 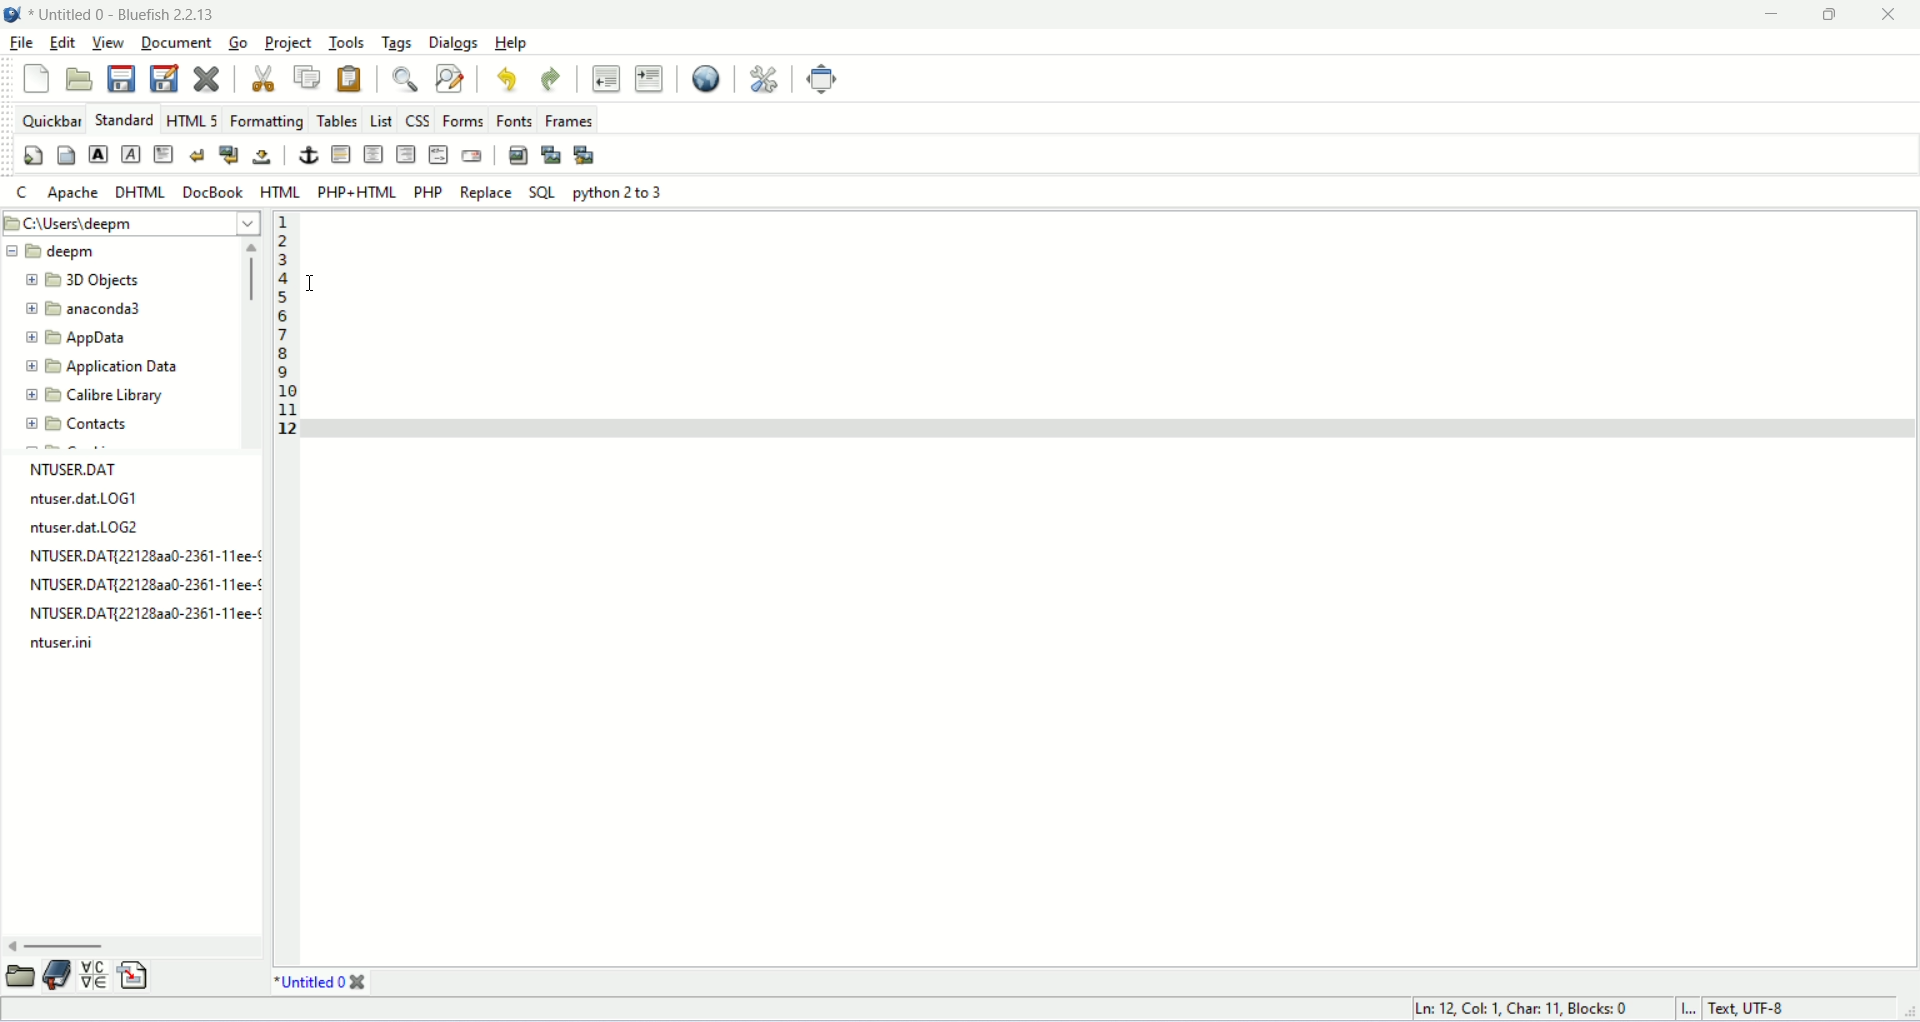 What do you see at coordinates (33, 81) in the screenshot?
I see `new file` at bounding box center [33, 81].